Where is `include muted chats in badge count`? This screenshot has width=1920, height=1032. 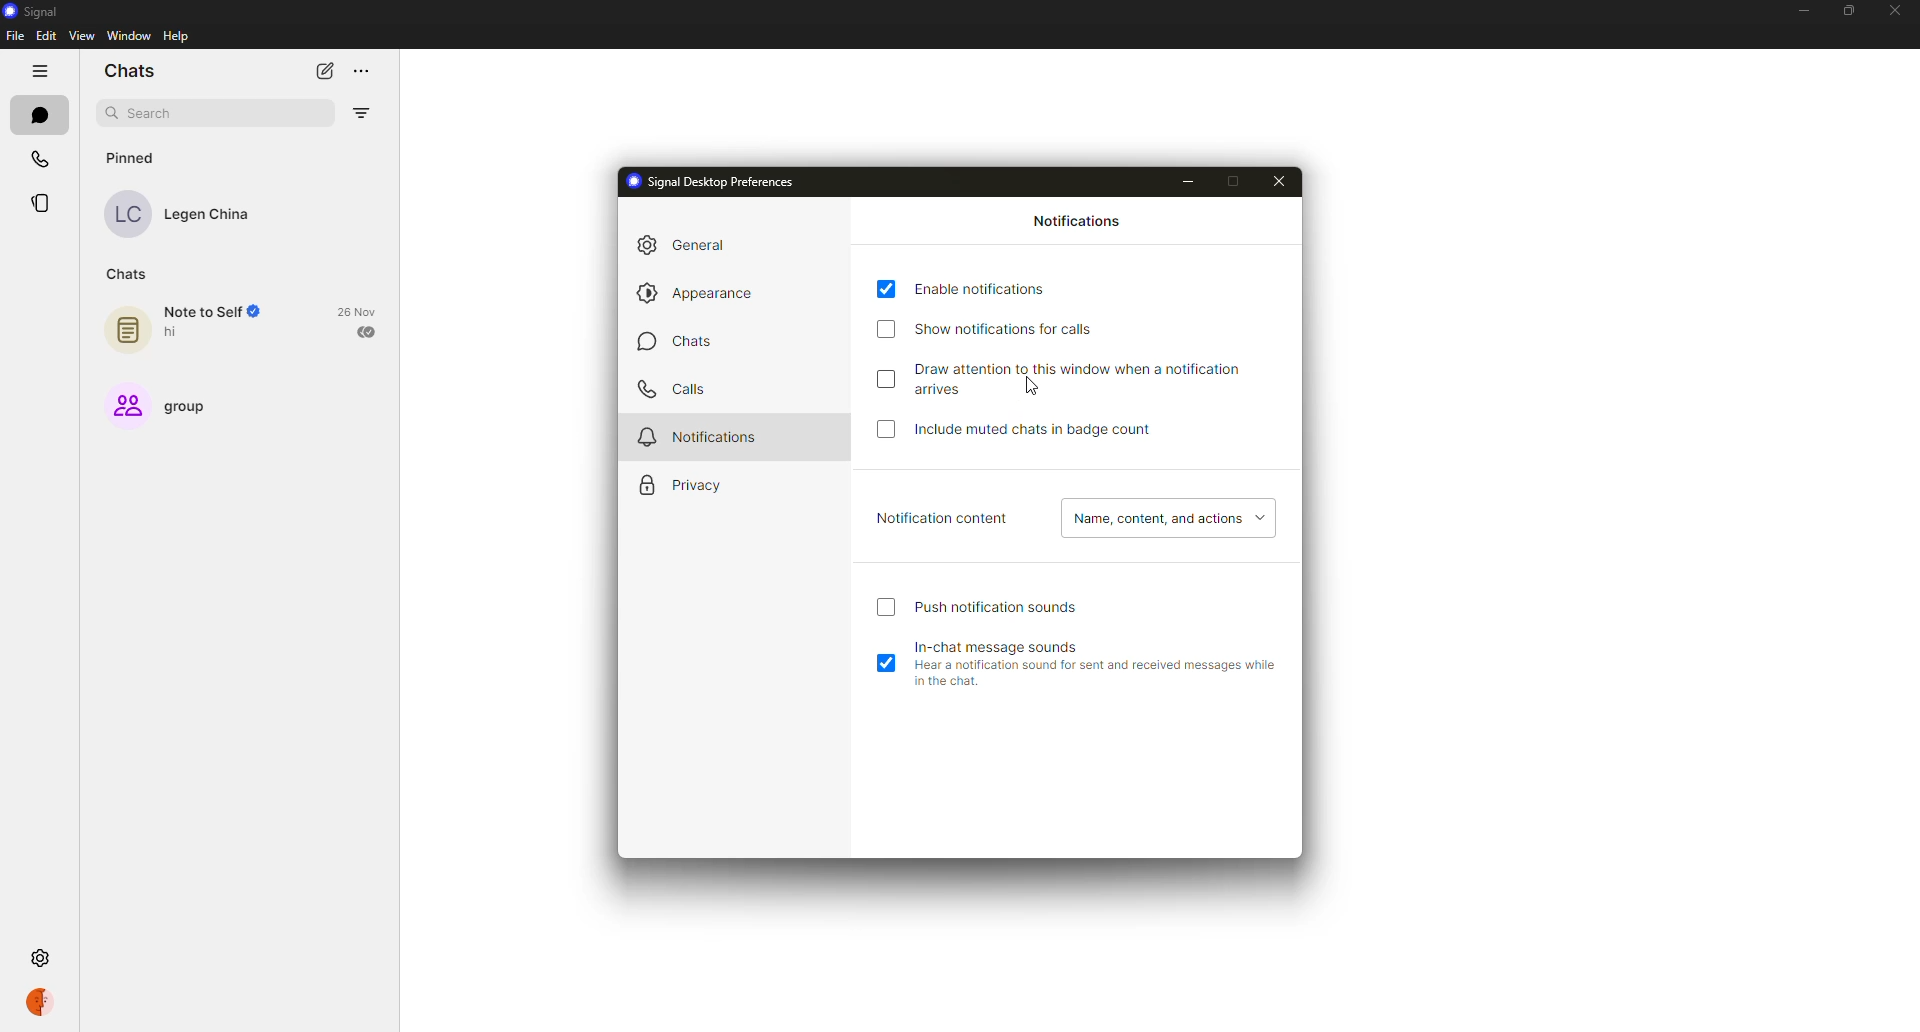 include muted chats in badge count is located at coordinates (1042, 431).